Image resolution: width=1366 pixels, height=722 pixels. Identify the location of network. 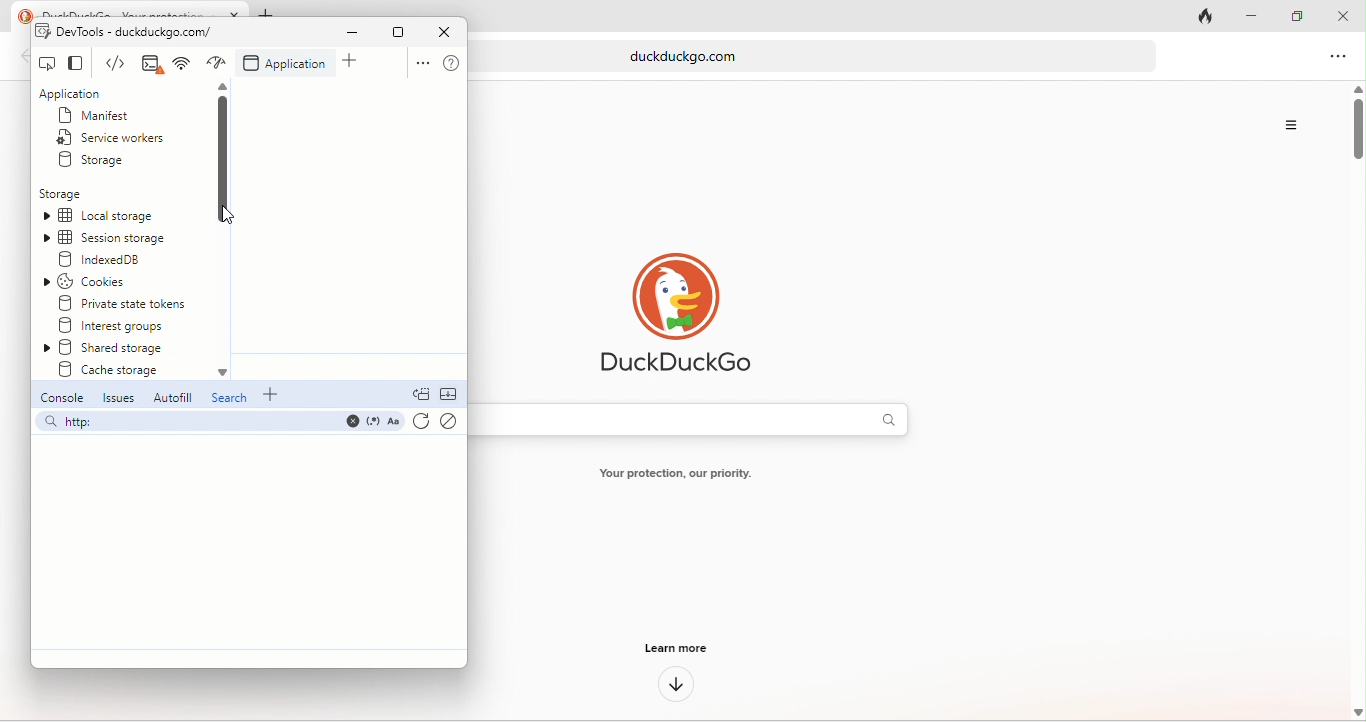
(216, 63).